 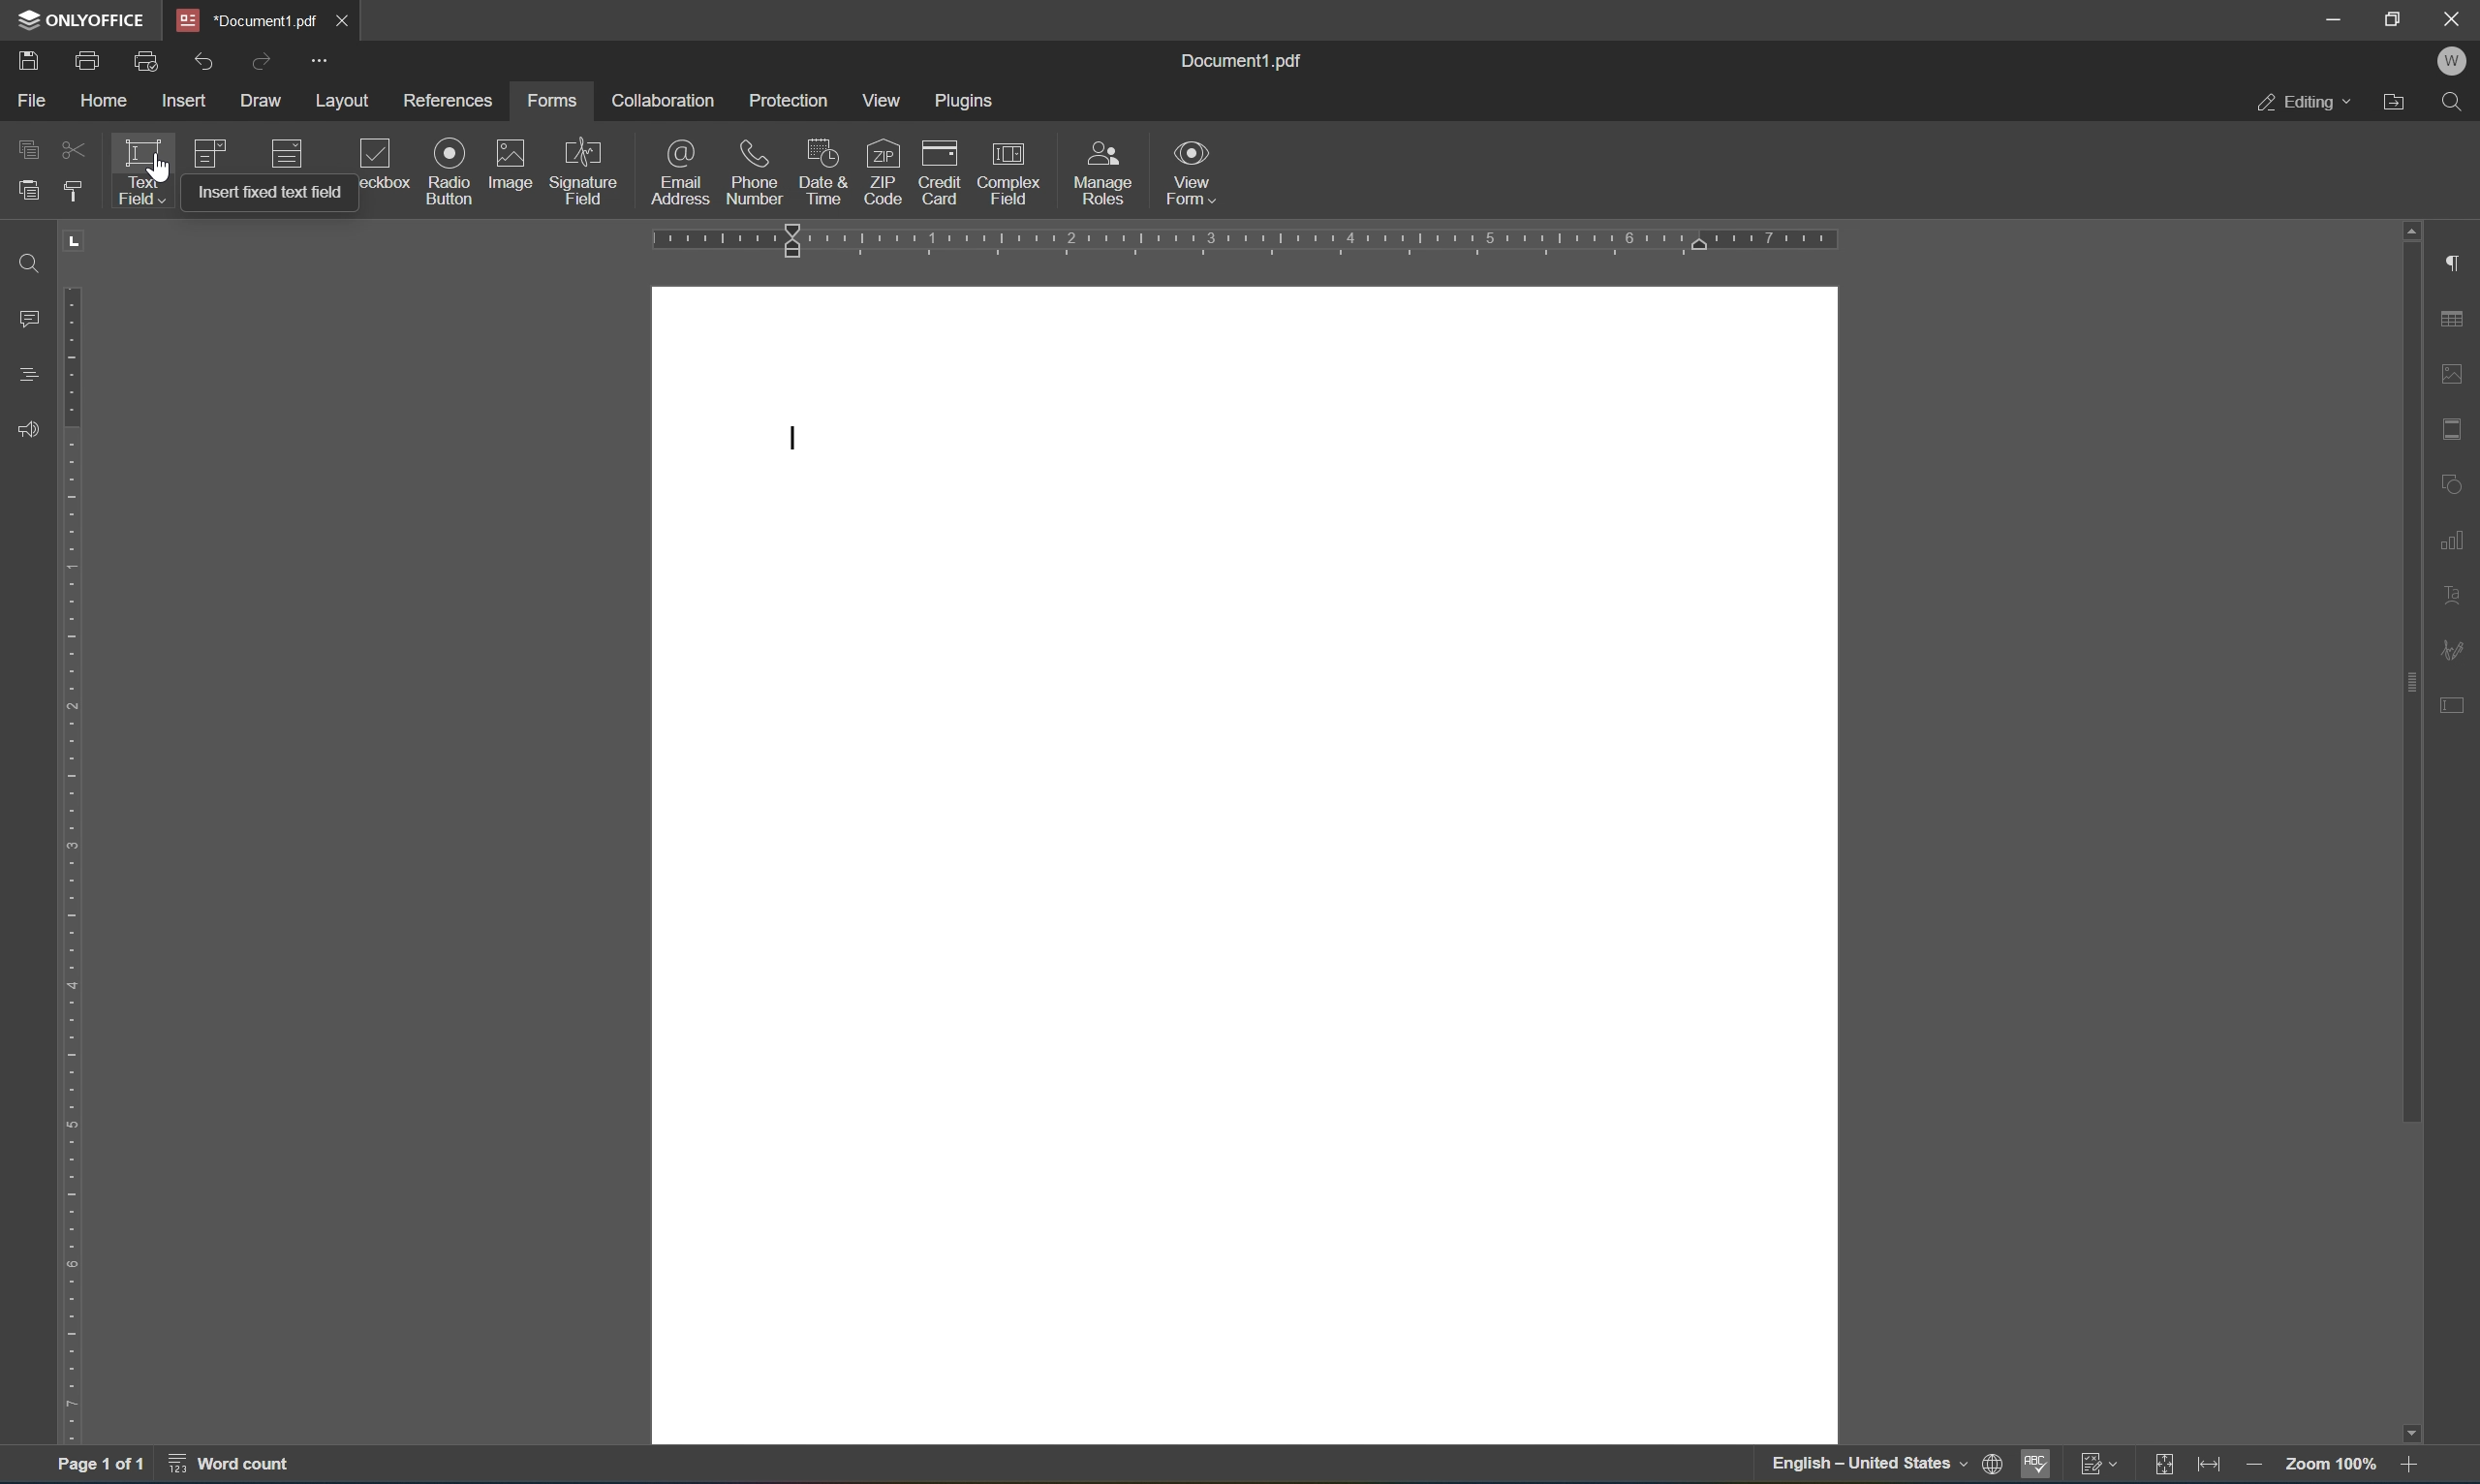 What do you see at coordinates (205, 61) in the screenshot?
I see `undo` at bounding box center [205, 61].